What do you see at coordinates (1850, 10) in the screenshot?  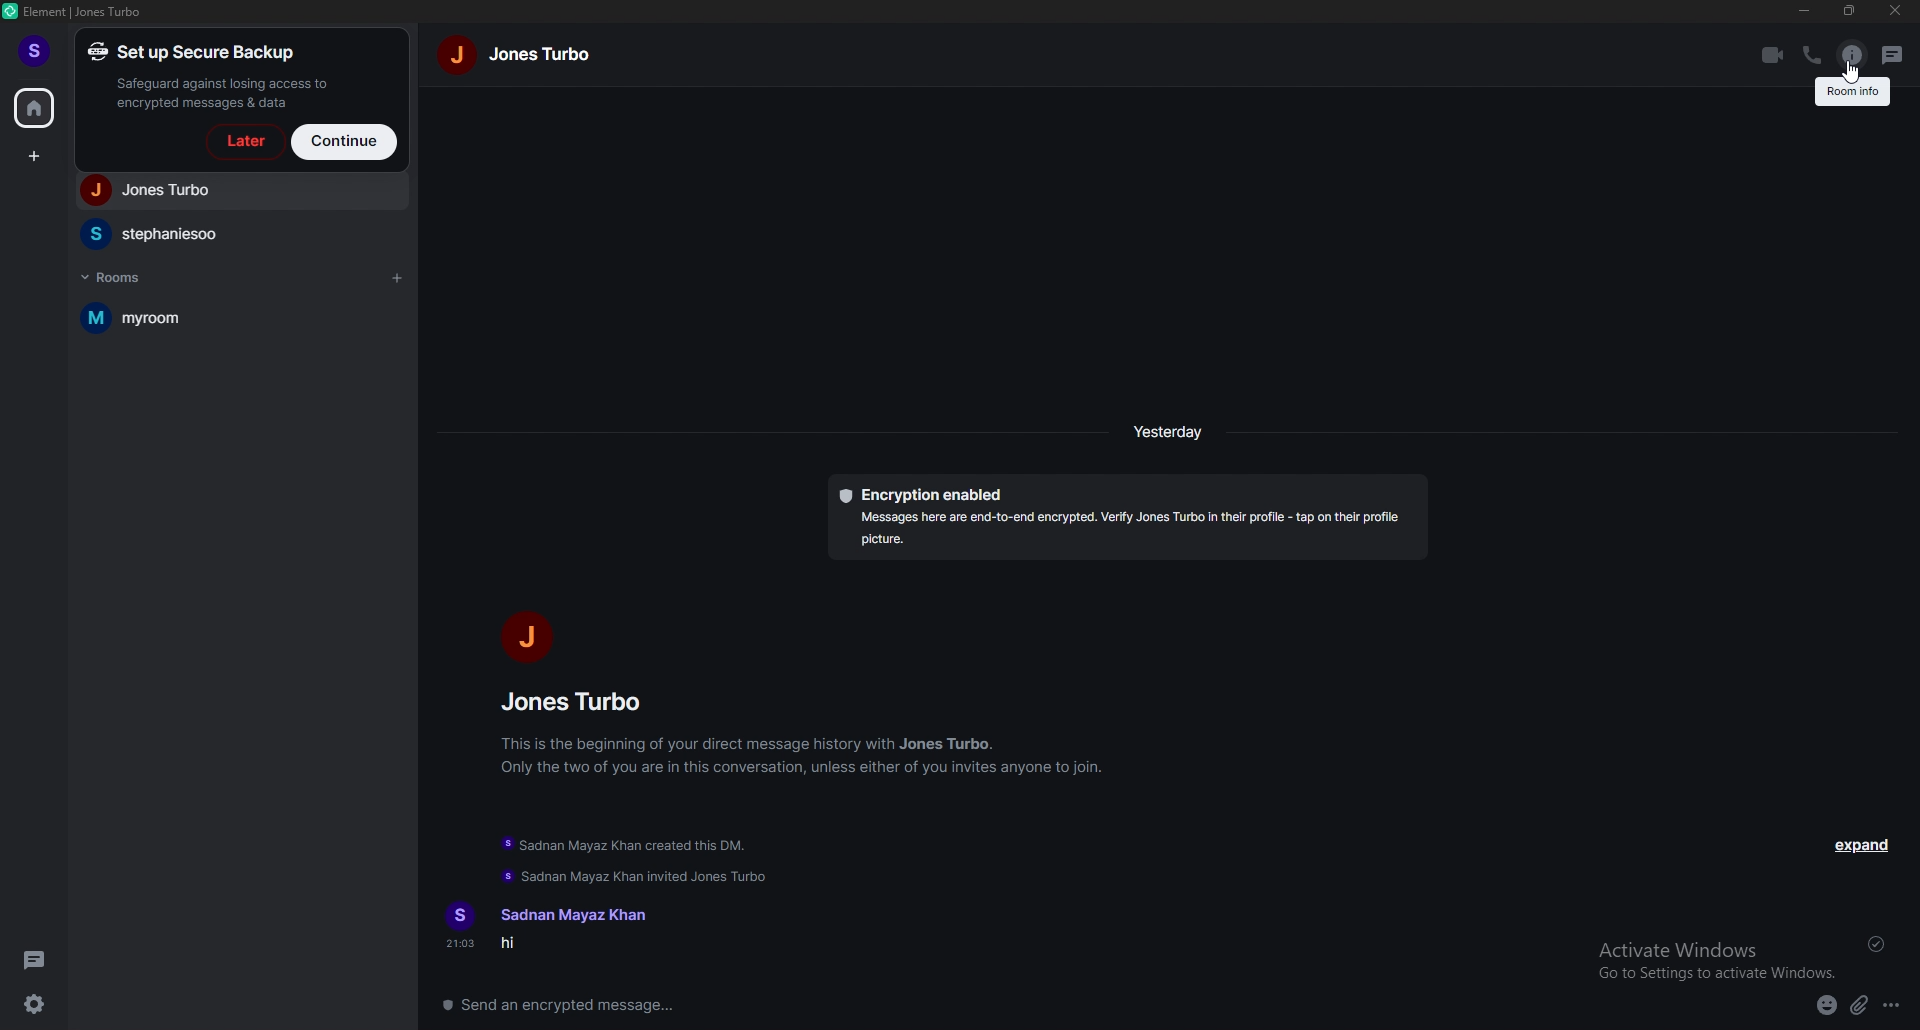 I see `resize` at bounding box center [1850, 10].